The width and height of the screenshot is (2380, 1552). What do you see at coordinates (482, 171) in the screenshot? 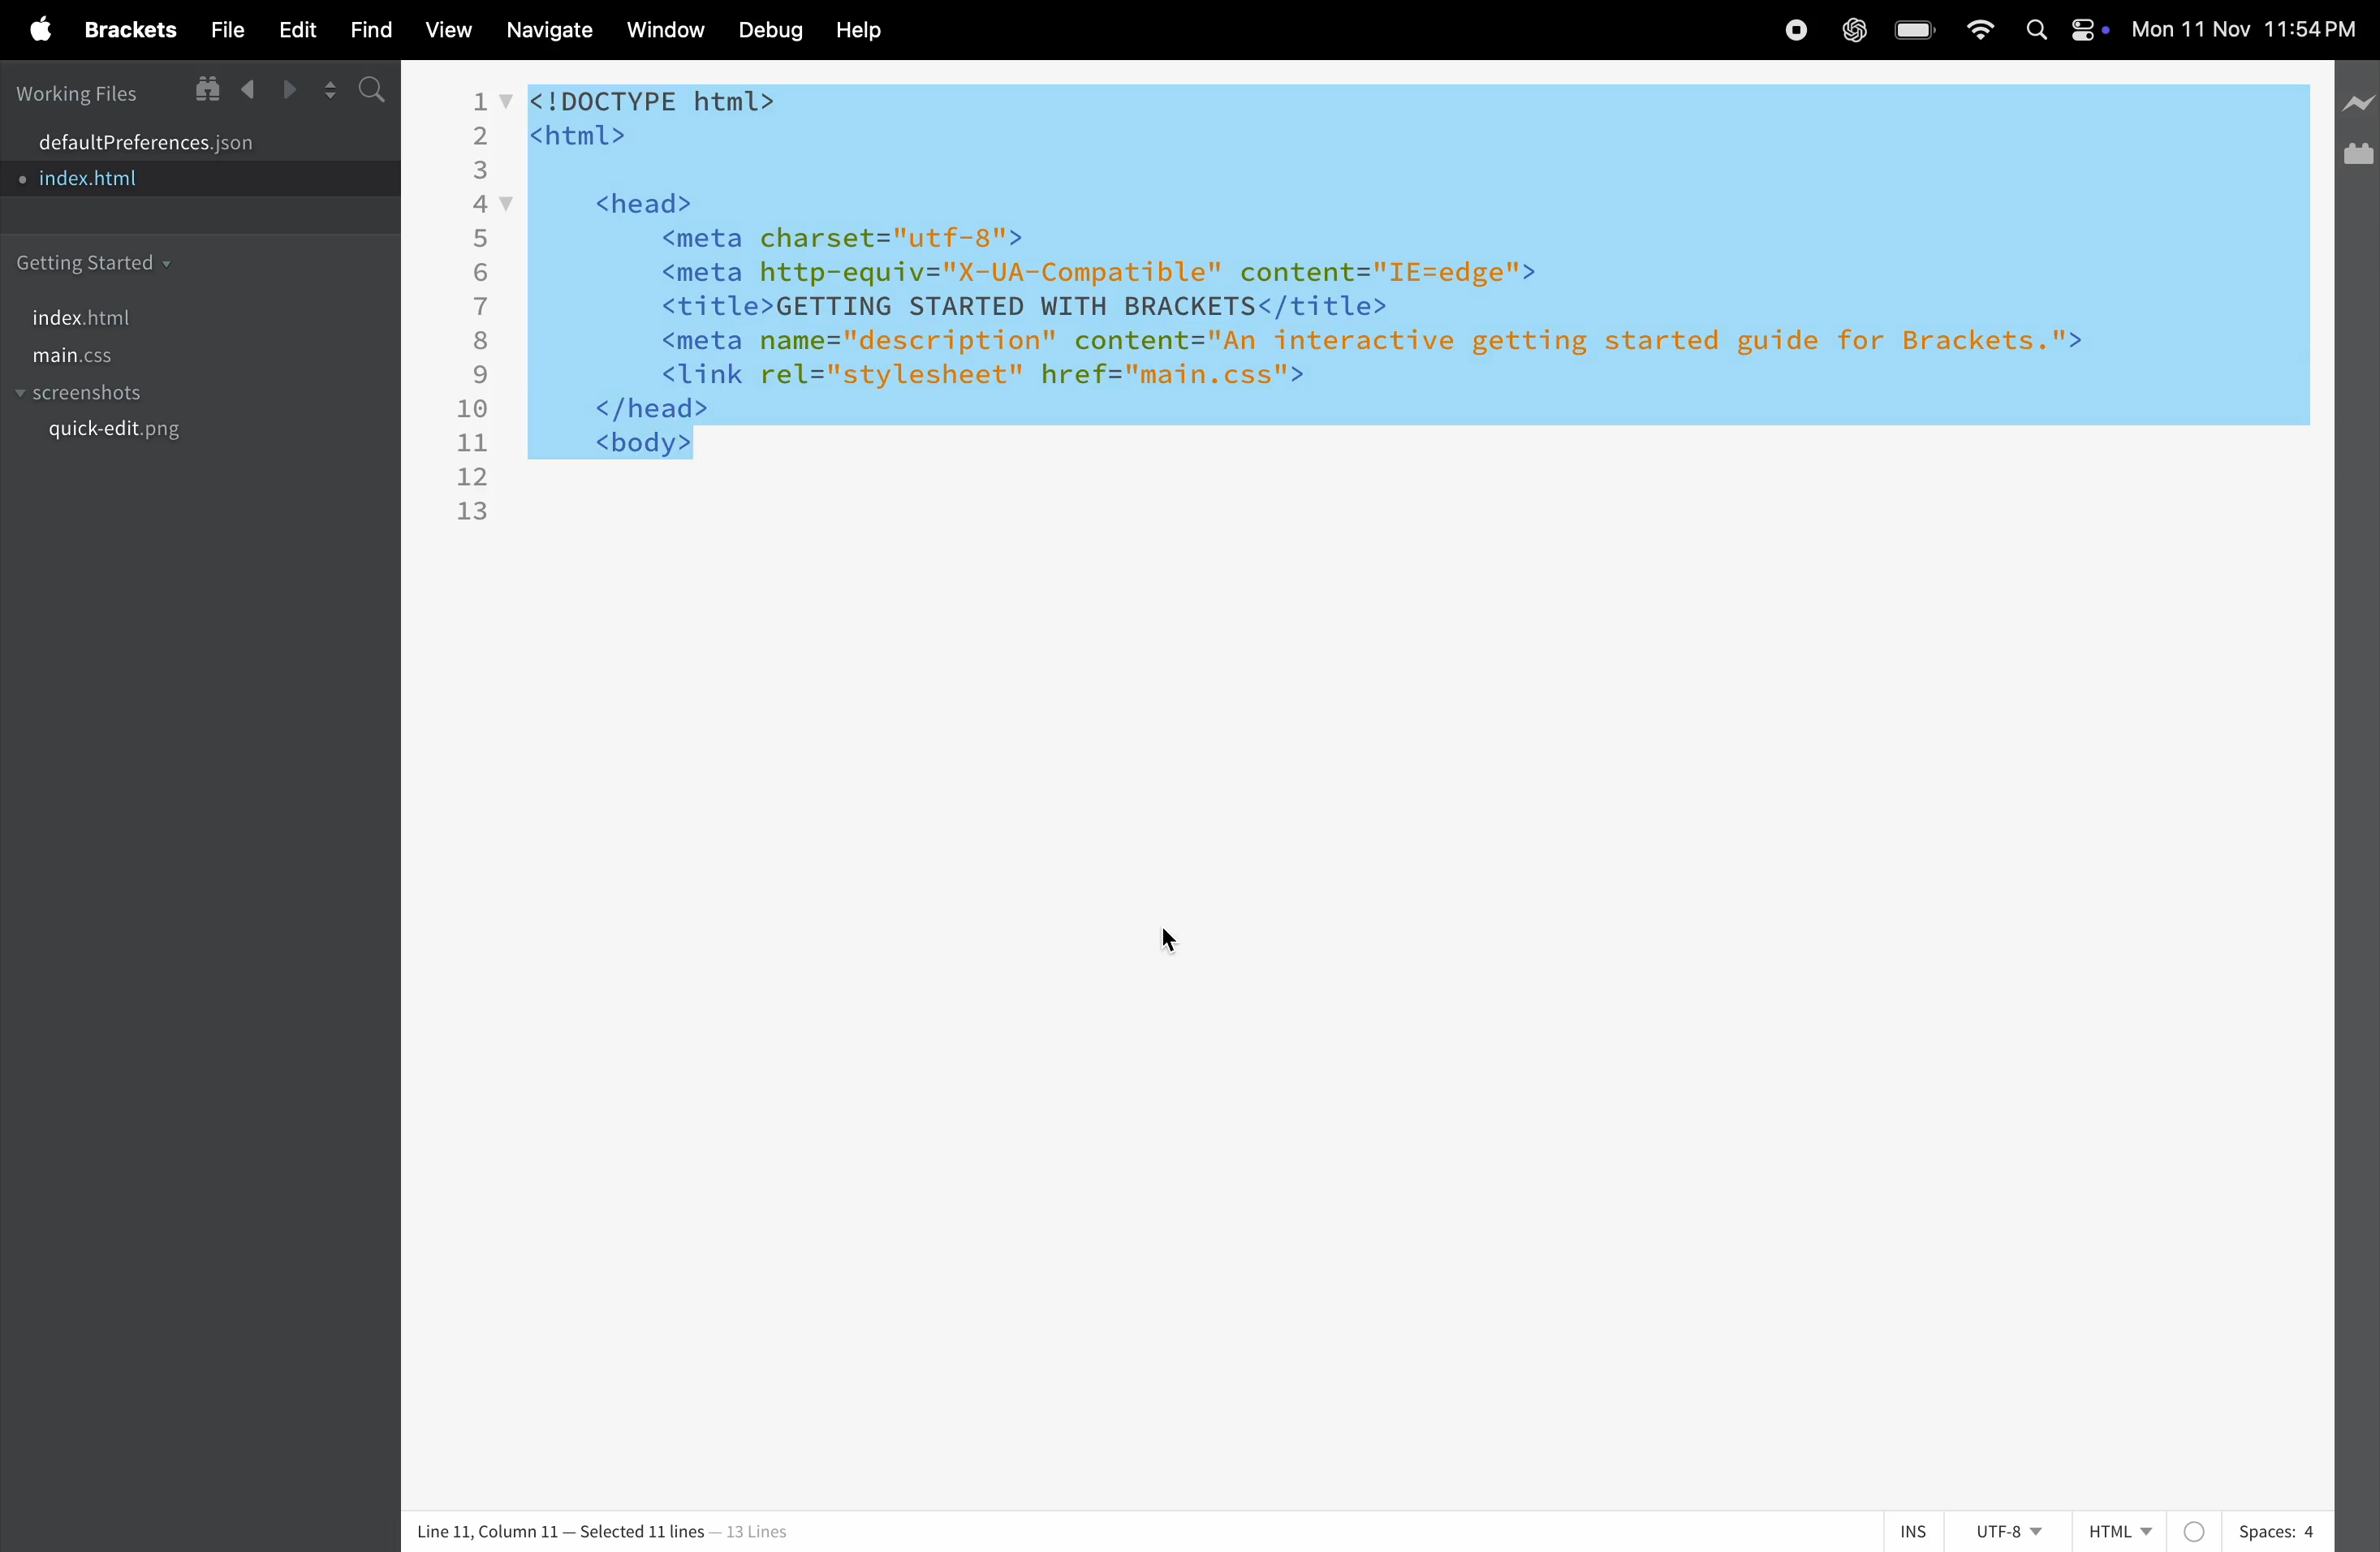
I see `3` at bounding box center [482, 171].